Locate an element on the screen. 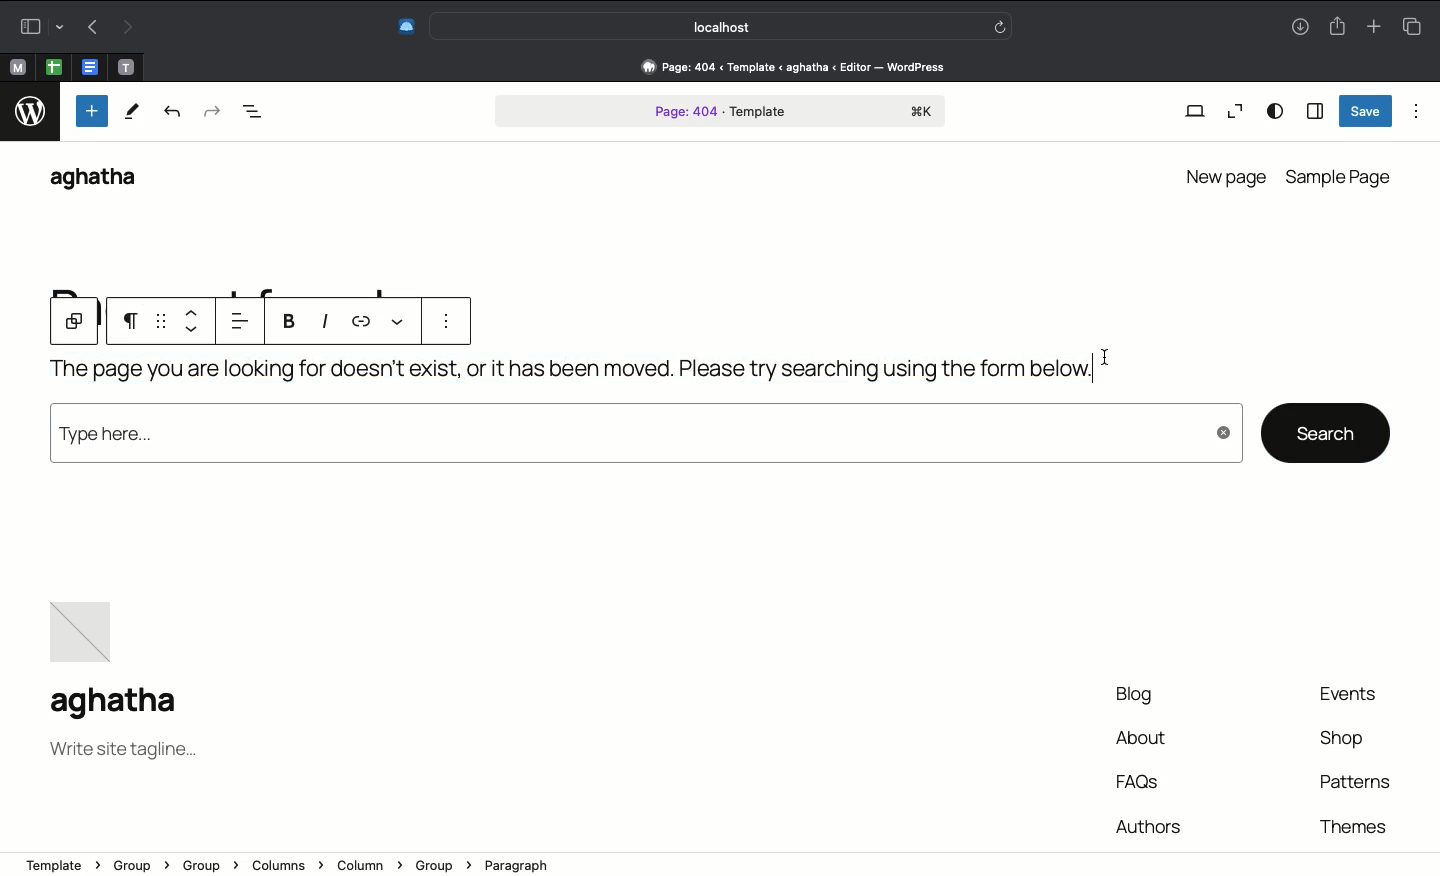  Tools is located at coordinates (131, 112).